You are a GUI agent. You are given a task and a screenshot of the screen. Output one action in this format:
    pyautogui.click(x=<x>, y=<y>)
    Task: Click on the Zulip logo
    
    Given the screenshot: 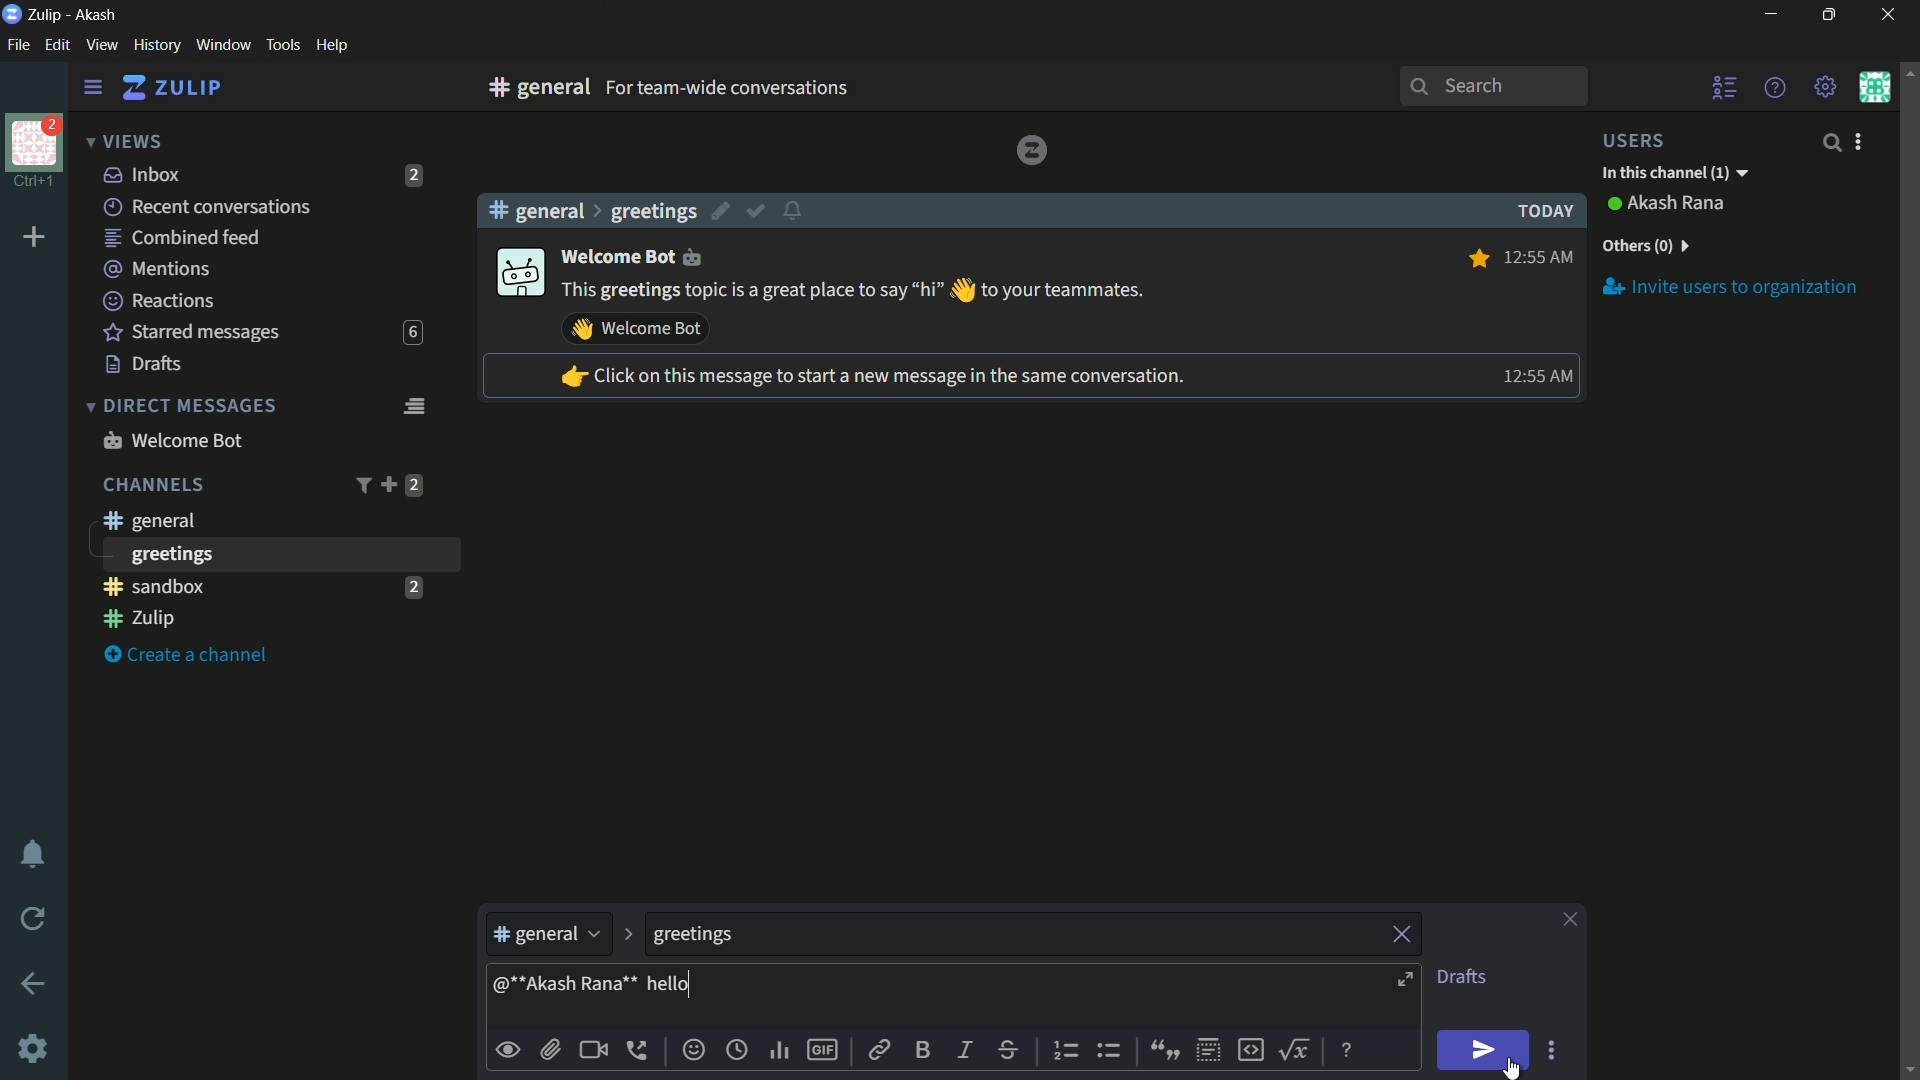 What is the action you would take?
    pyautogui.click(x=1031, y=149)
    